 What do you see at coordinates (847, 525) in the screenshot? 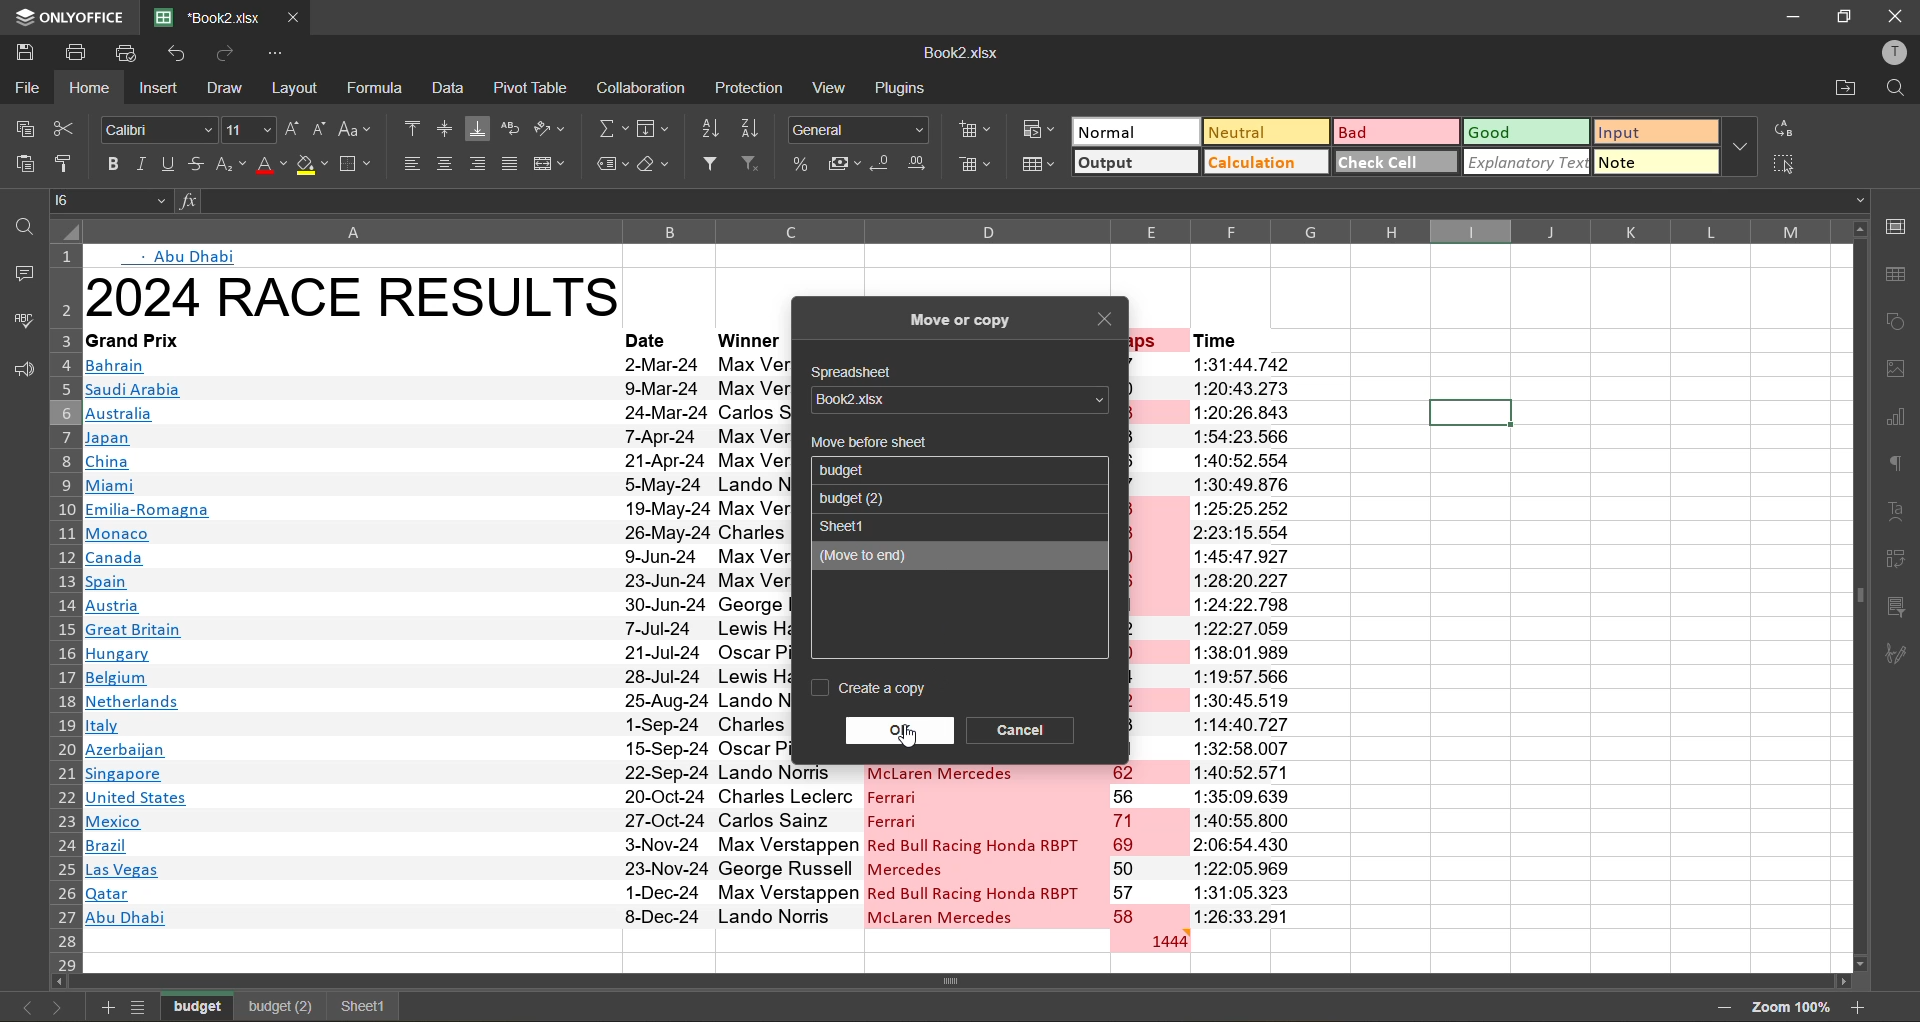
I see `sheet name` at bounding box center [847, 525].